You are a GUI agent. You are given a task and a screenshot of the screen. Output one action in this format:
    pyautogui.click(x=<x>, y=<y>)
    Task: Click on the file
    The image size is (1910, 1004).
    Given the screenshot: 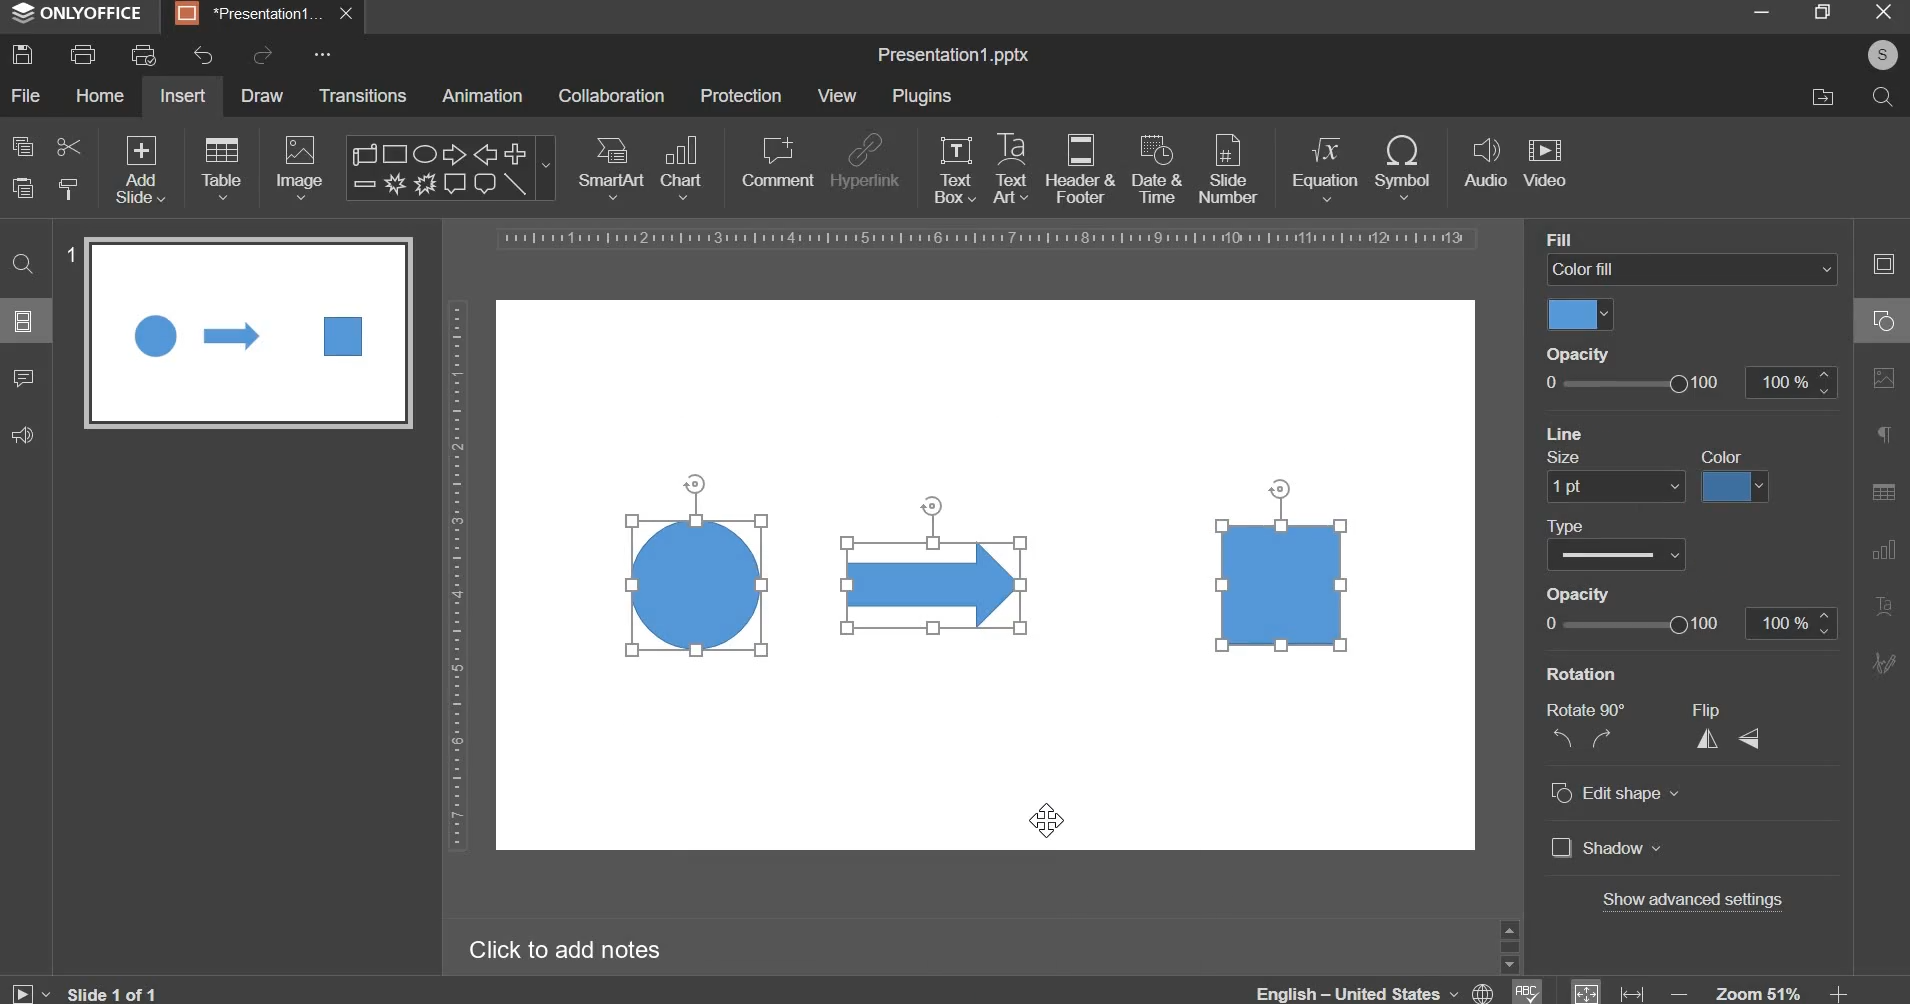 What is the action you would take?
    pyautogui.click(x=25, y=95)
    